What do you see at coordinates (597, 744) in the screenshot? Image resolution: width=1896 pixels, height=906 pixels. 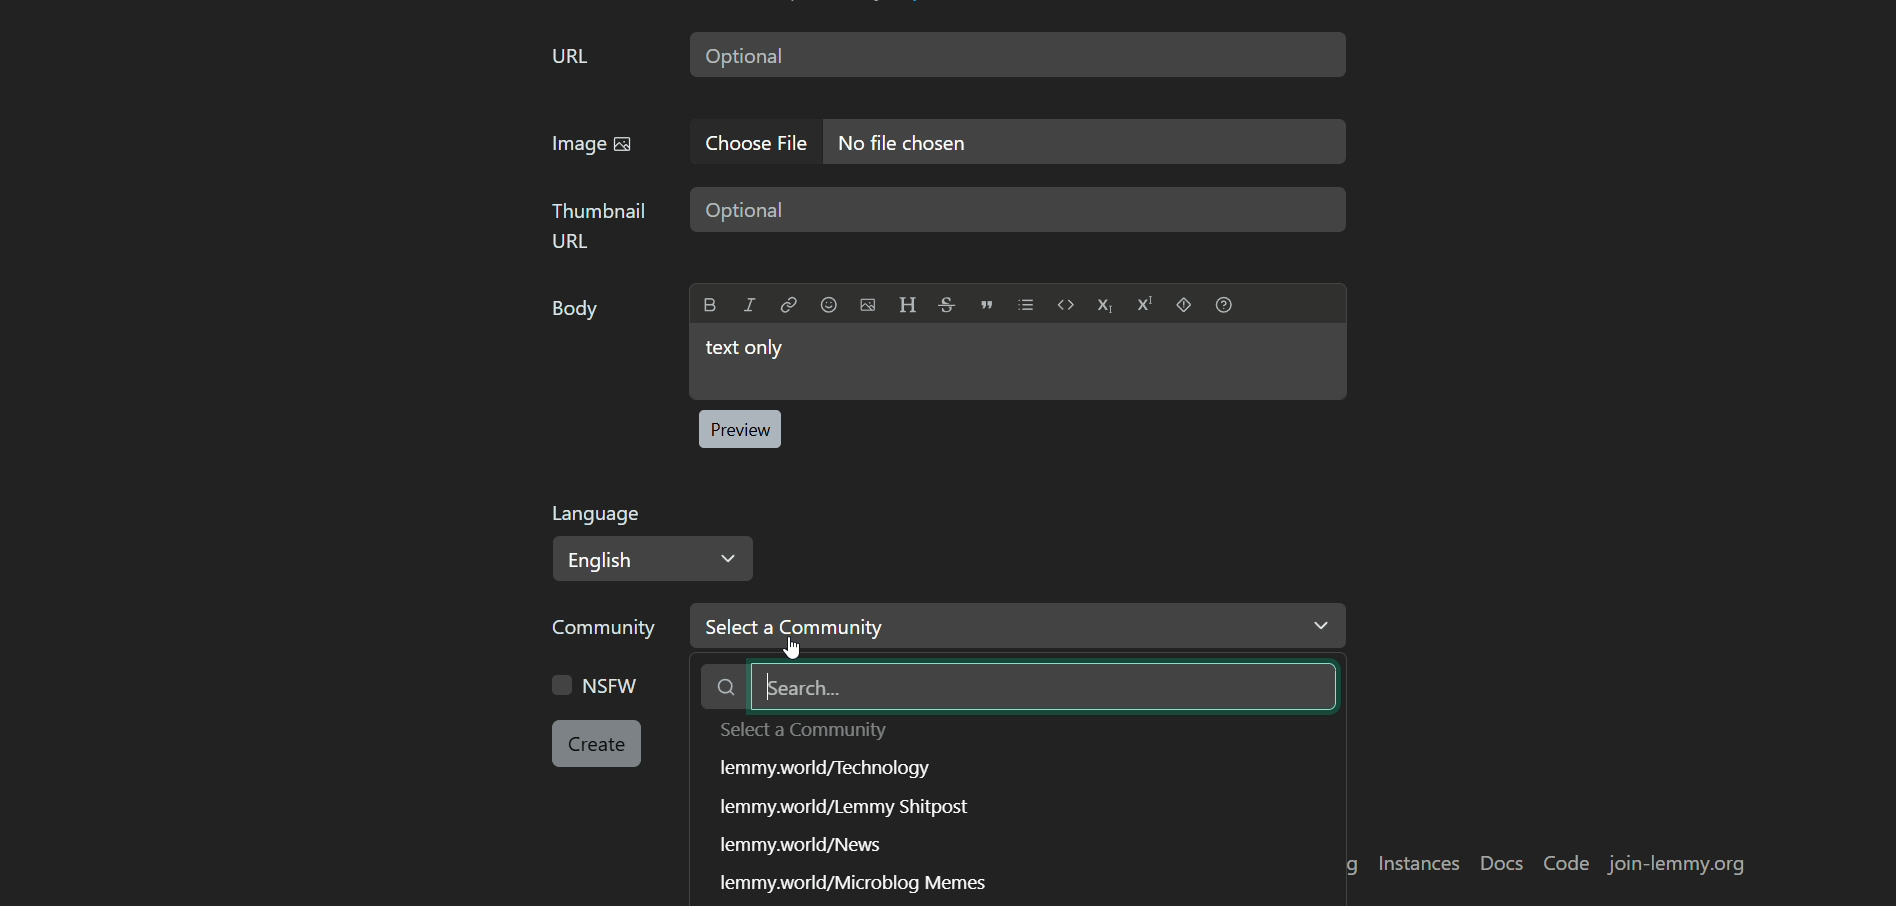 I see `create button` at bounding box center [597, 744].